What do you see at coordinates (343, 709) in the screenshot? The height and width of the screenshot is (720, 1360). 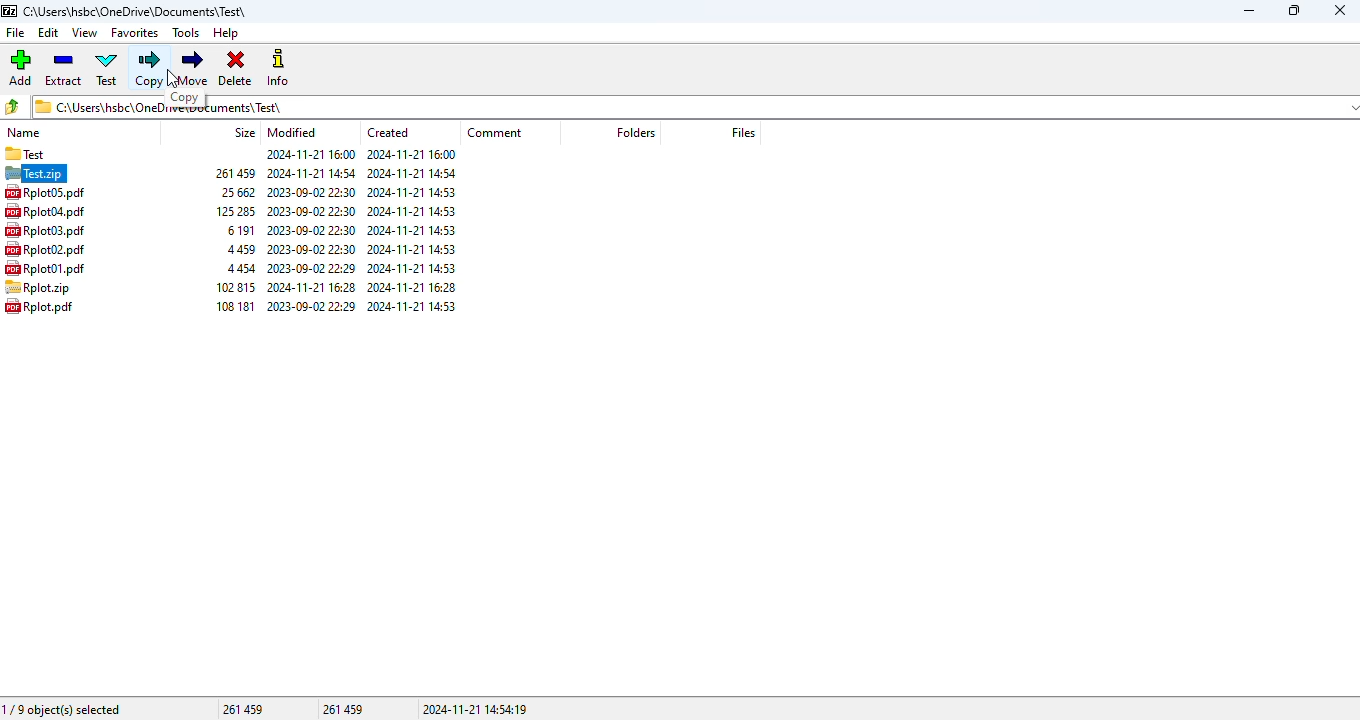 I see `261 459` at bounding box center [343, 709].